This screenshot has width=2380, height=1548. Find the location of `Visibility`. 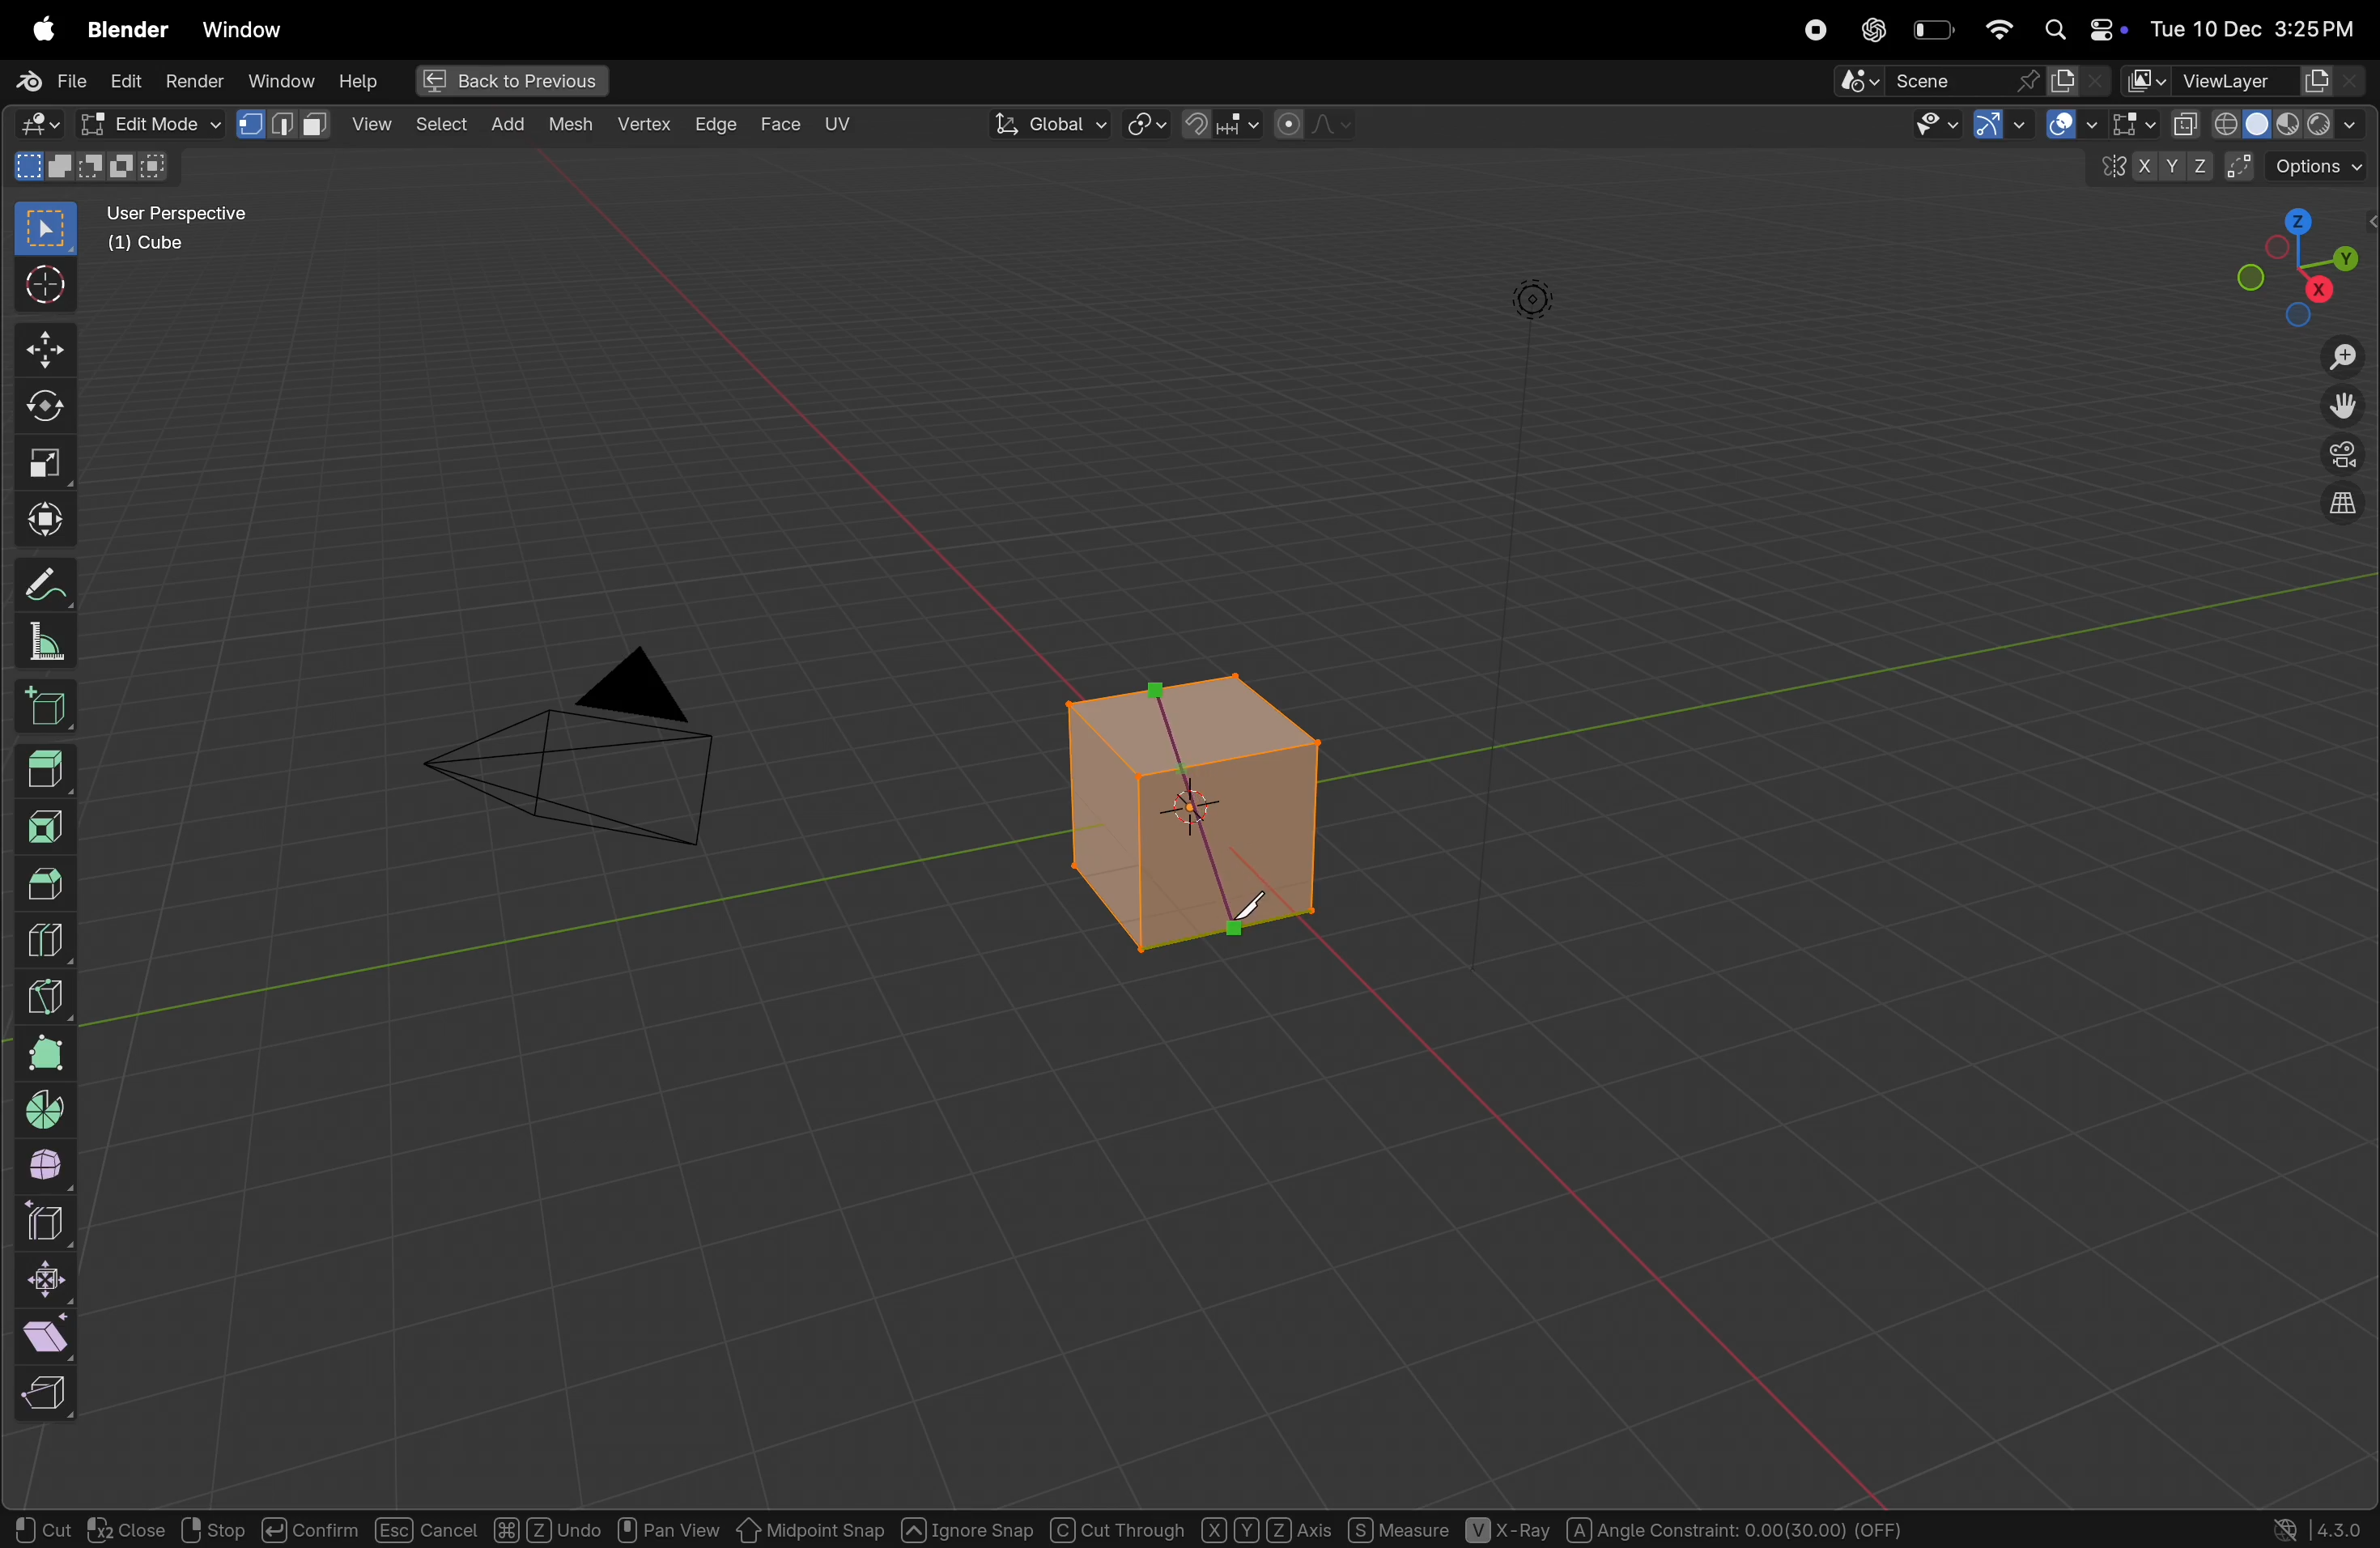

Visibility is located at coordinates (1957, 127).